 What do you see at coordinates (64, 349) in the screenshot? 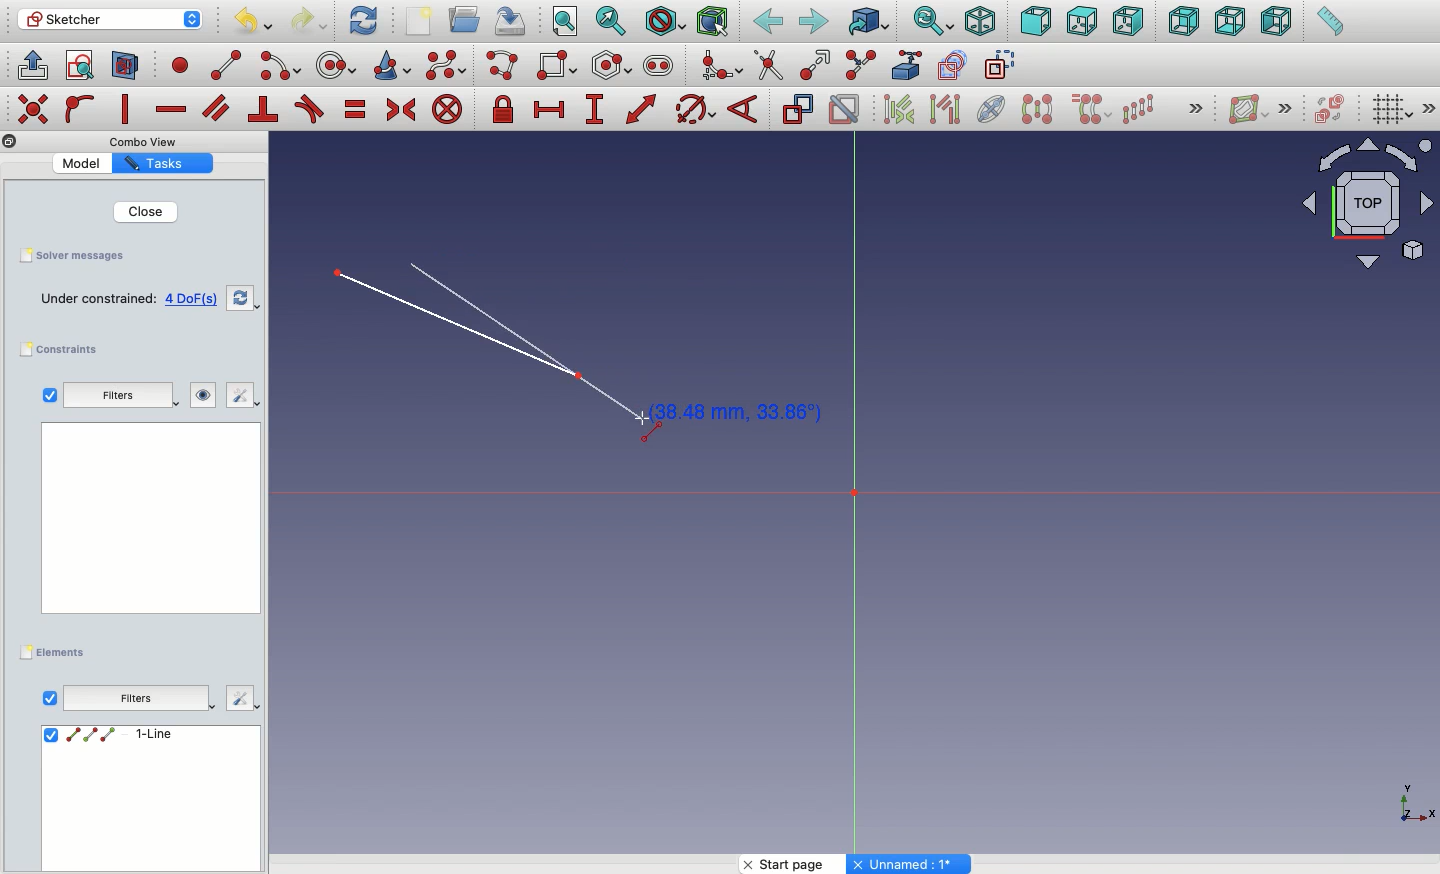
I see `Constraints ` at bounding box center [64, 349].